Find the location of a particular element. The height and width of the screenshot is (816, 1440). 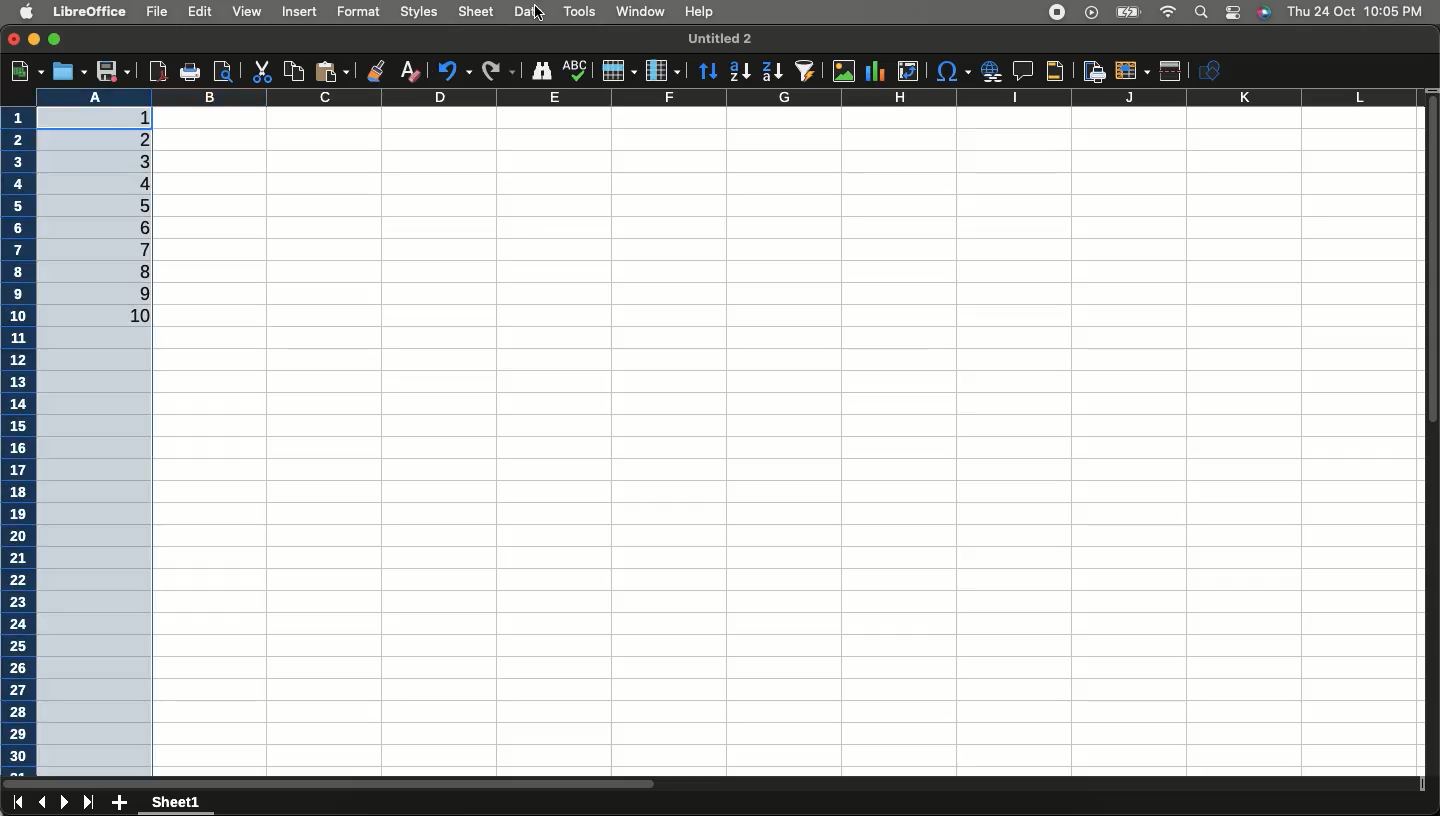

Maximize is located at coordinates (55, 37).